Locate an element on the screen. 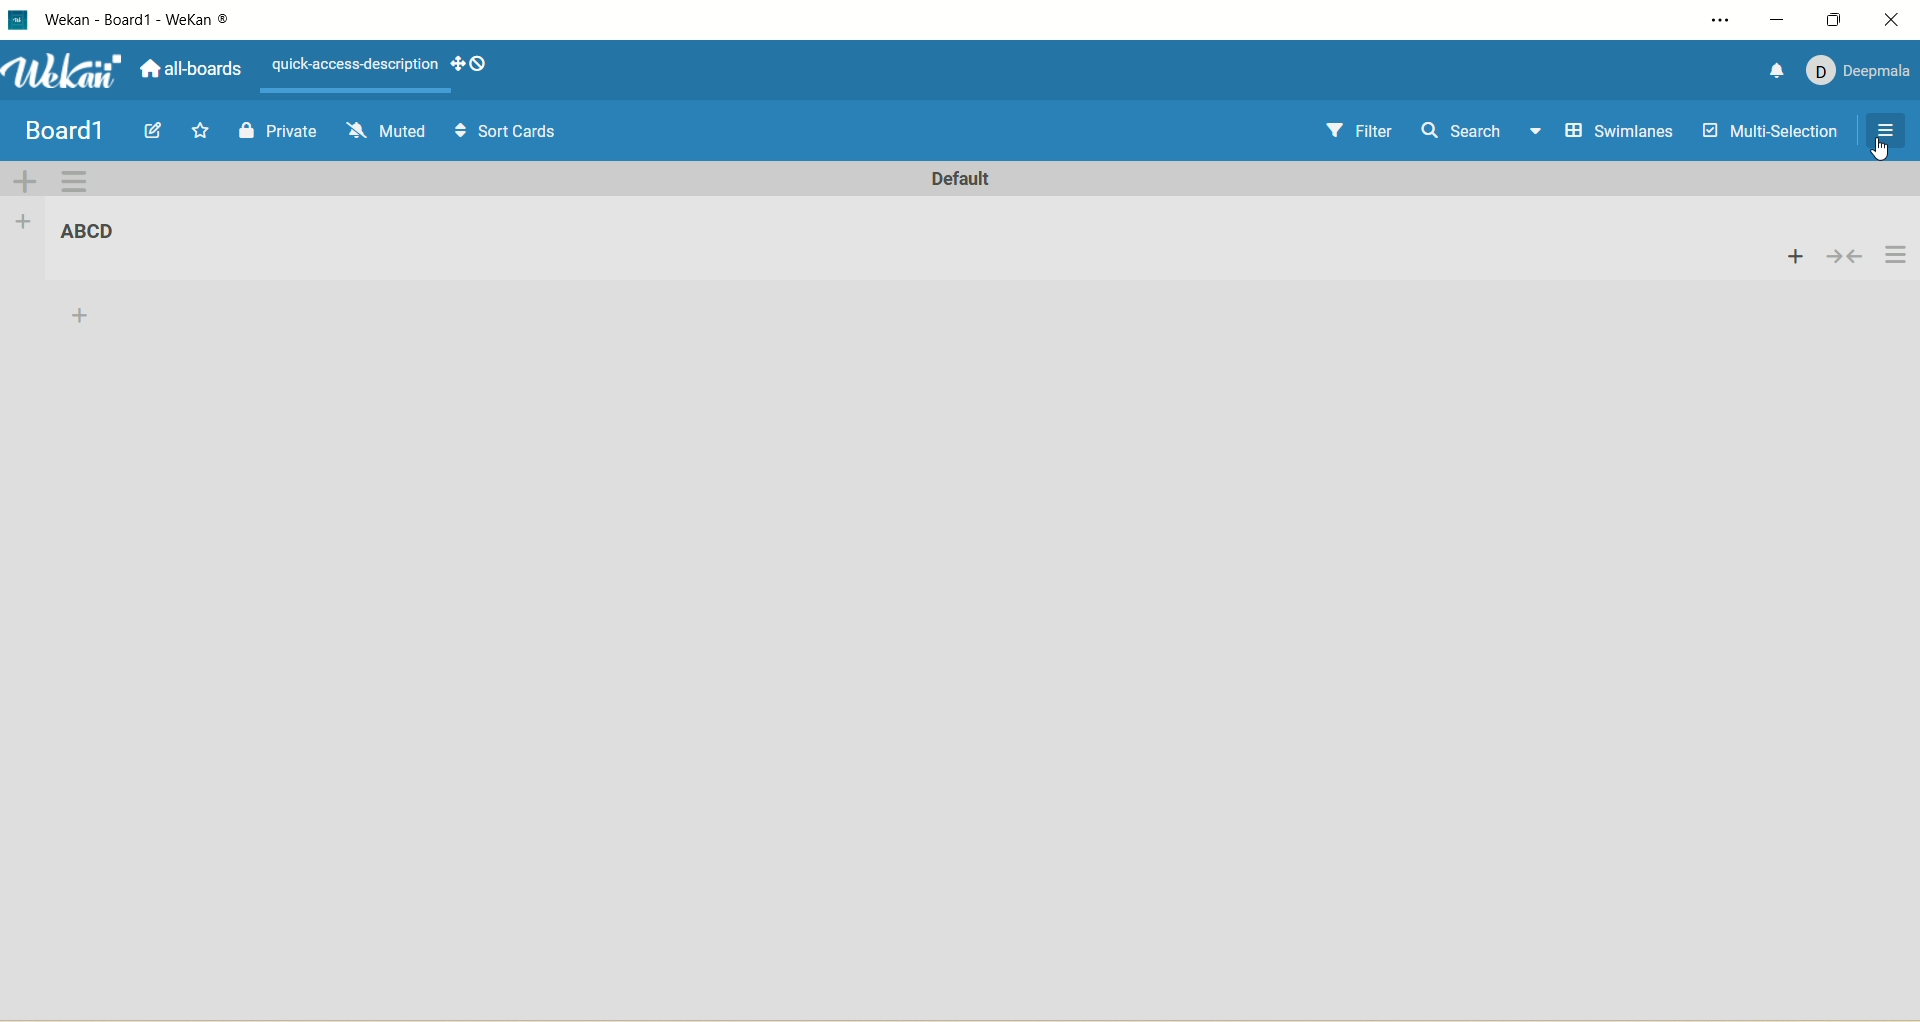 The image size is (1920, 1022). Private is located at coordinates (279, 129).